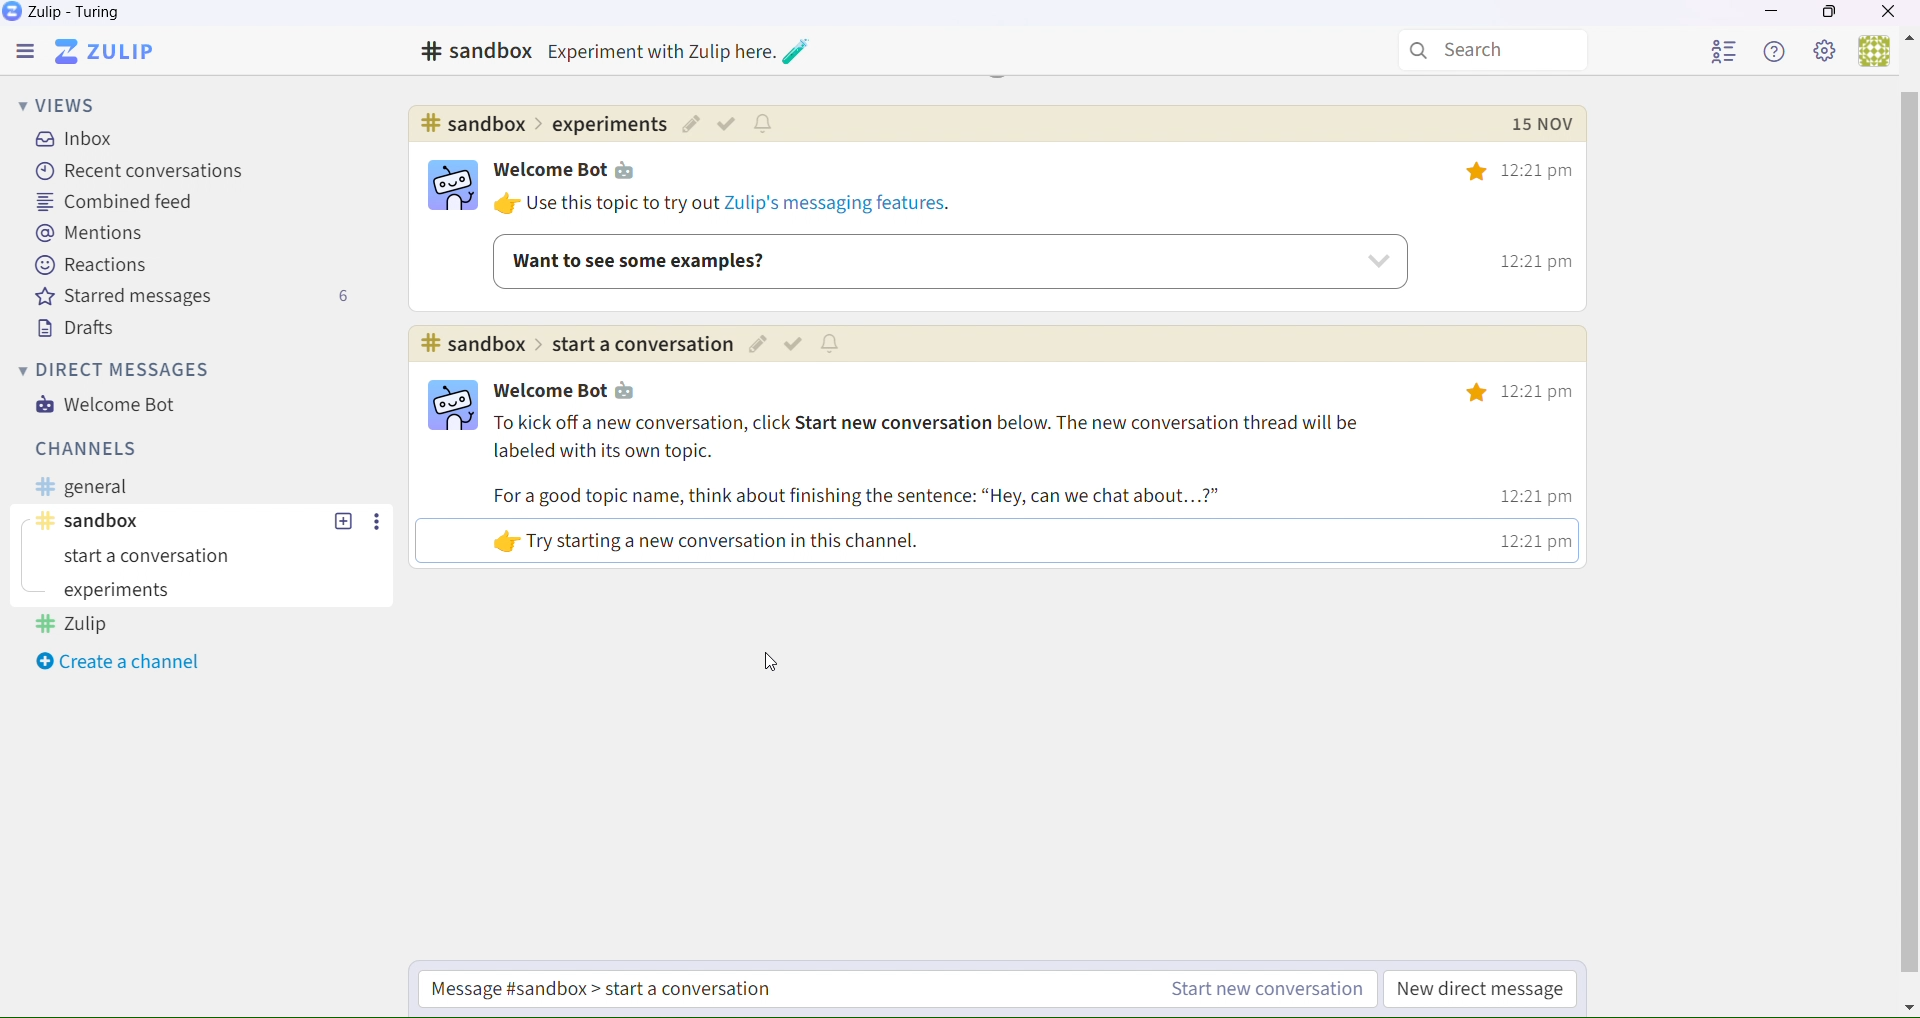 Image resolution: width=1920 pixels, height=1018 pixels. Describe the element at coordinates (444, 410) in the screenshot. I see `logo` at that location.